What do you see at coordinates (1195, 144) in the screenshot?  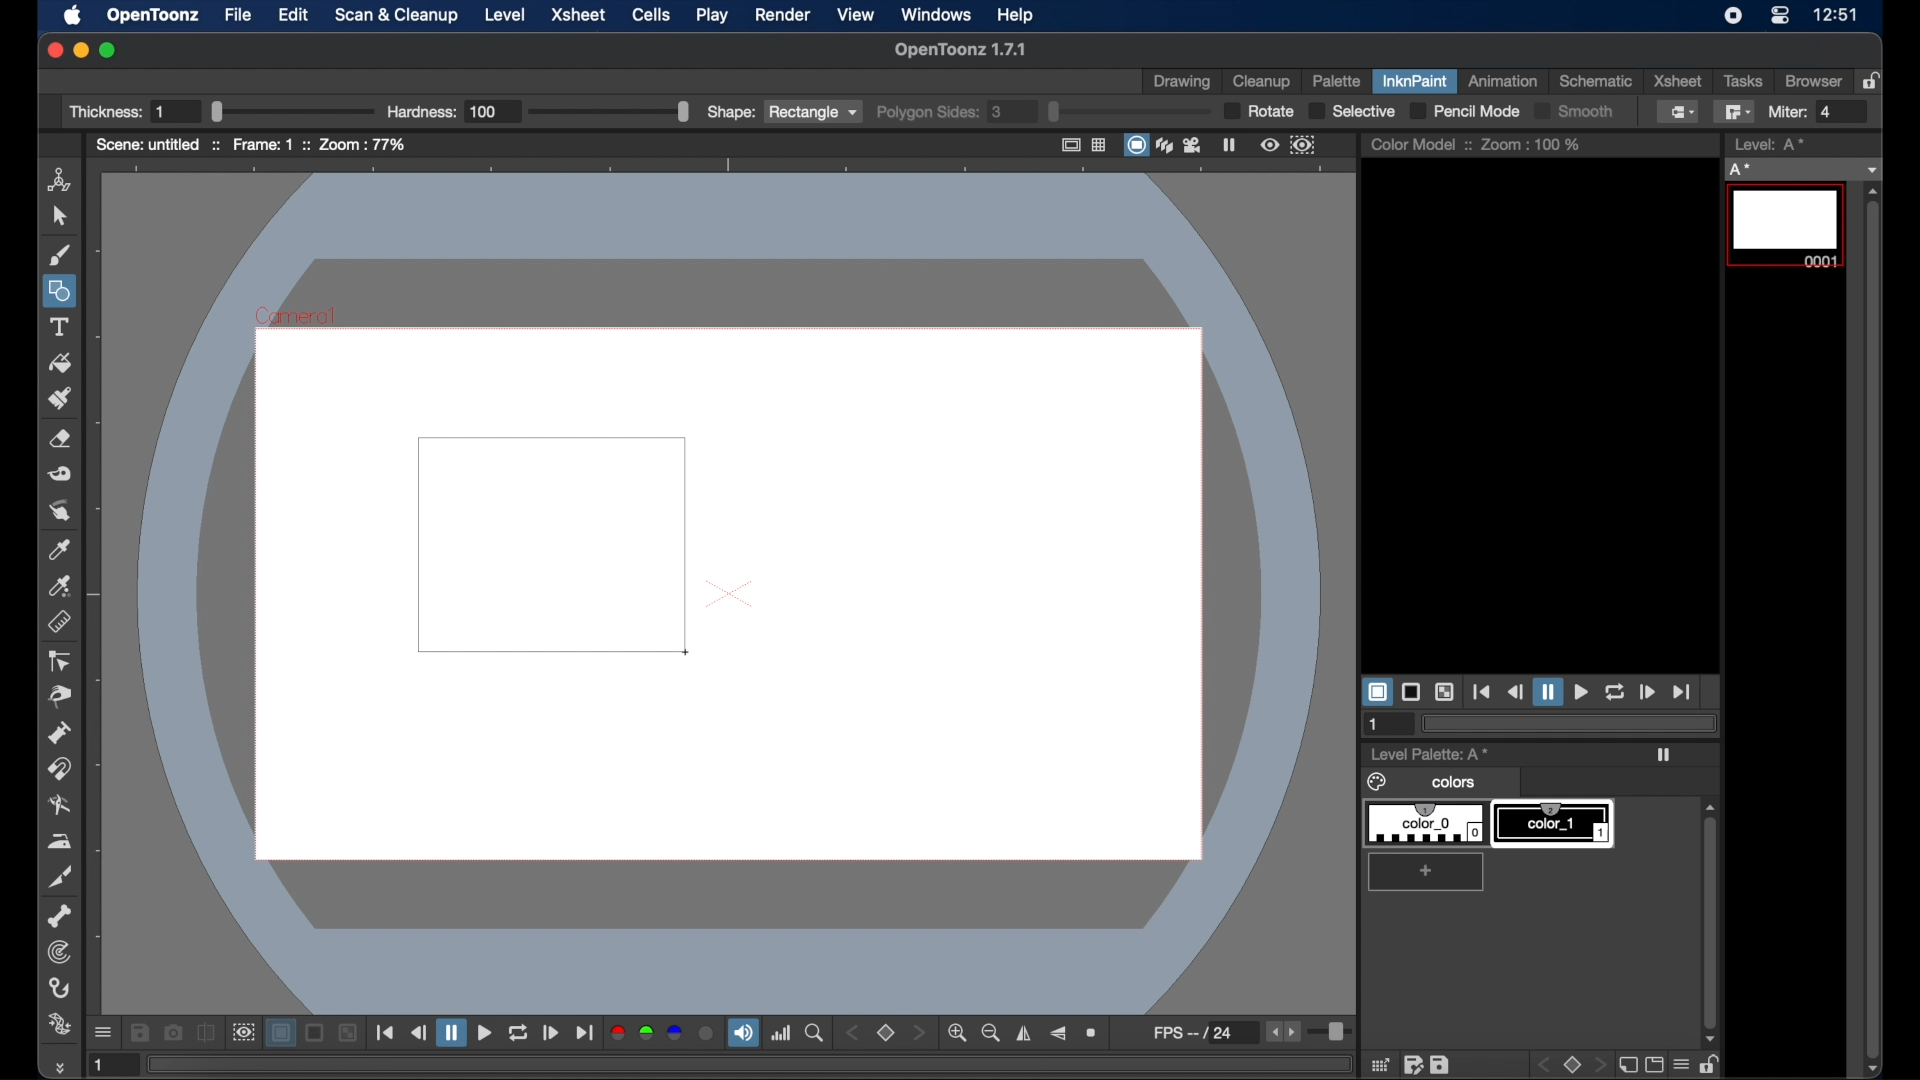 I see `camera` at bounding box center [1195, 144].